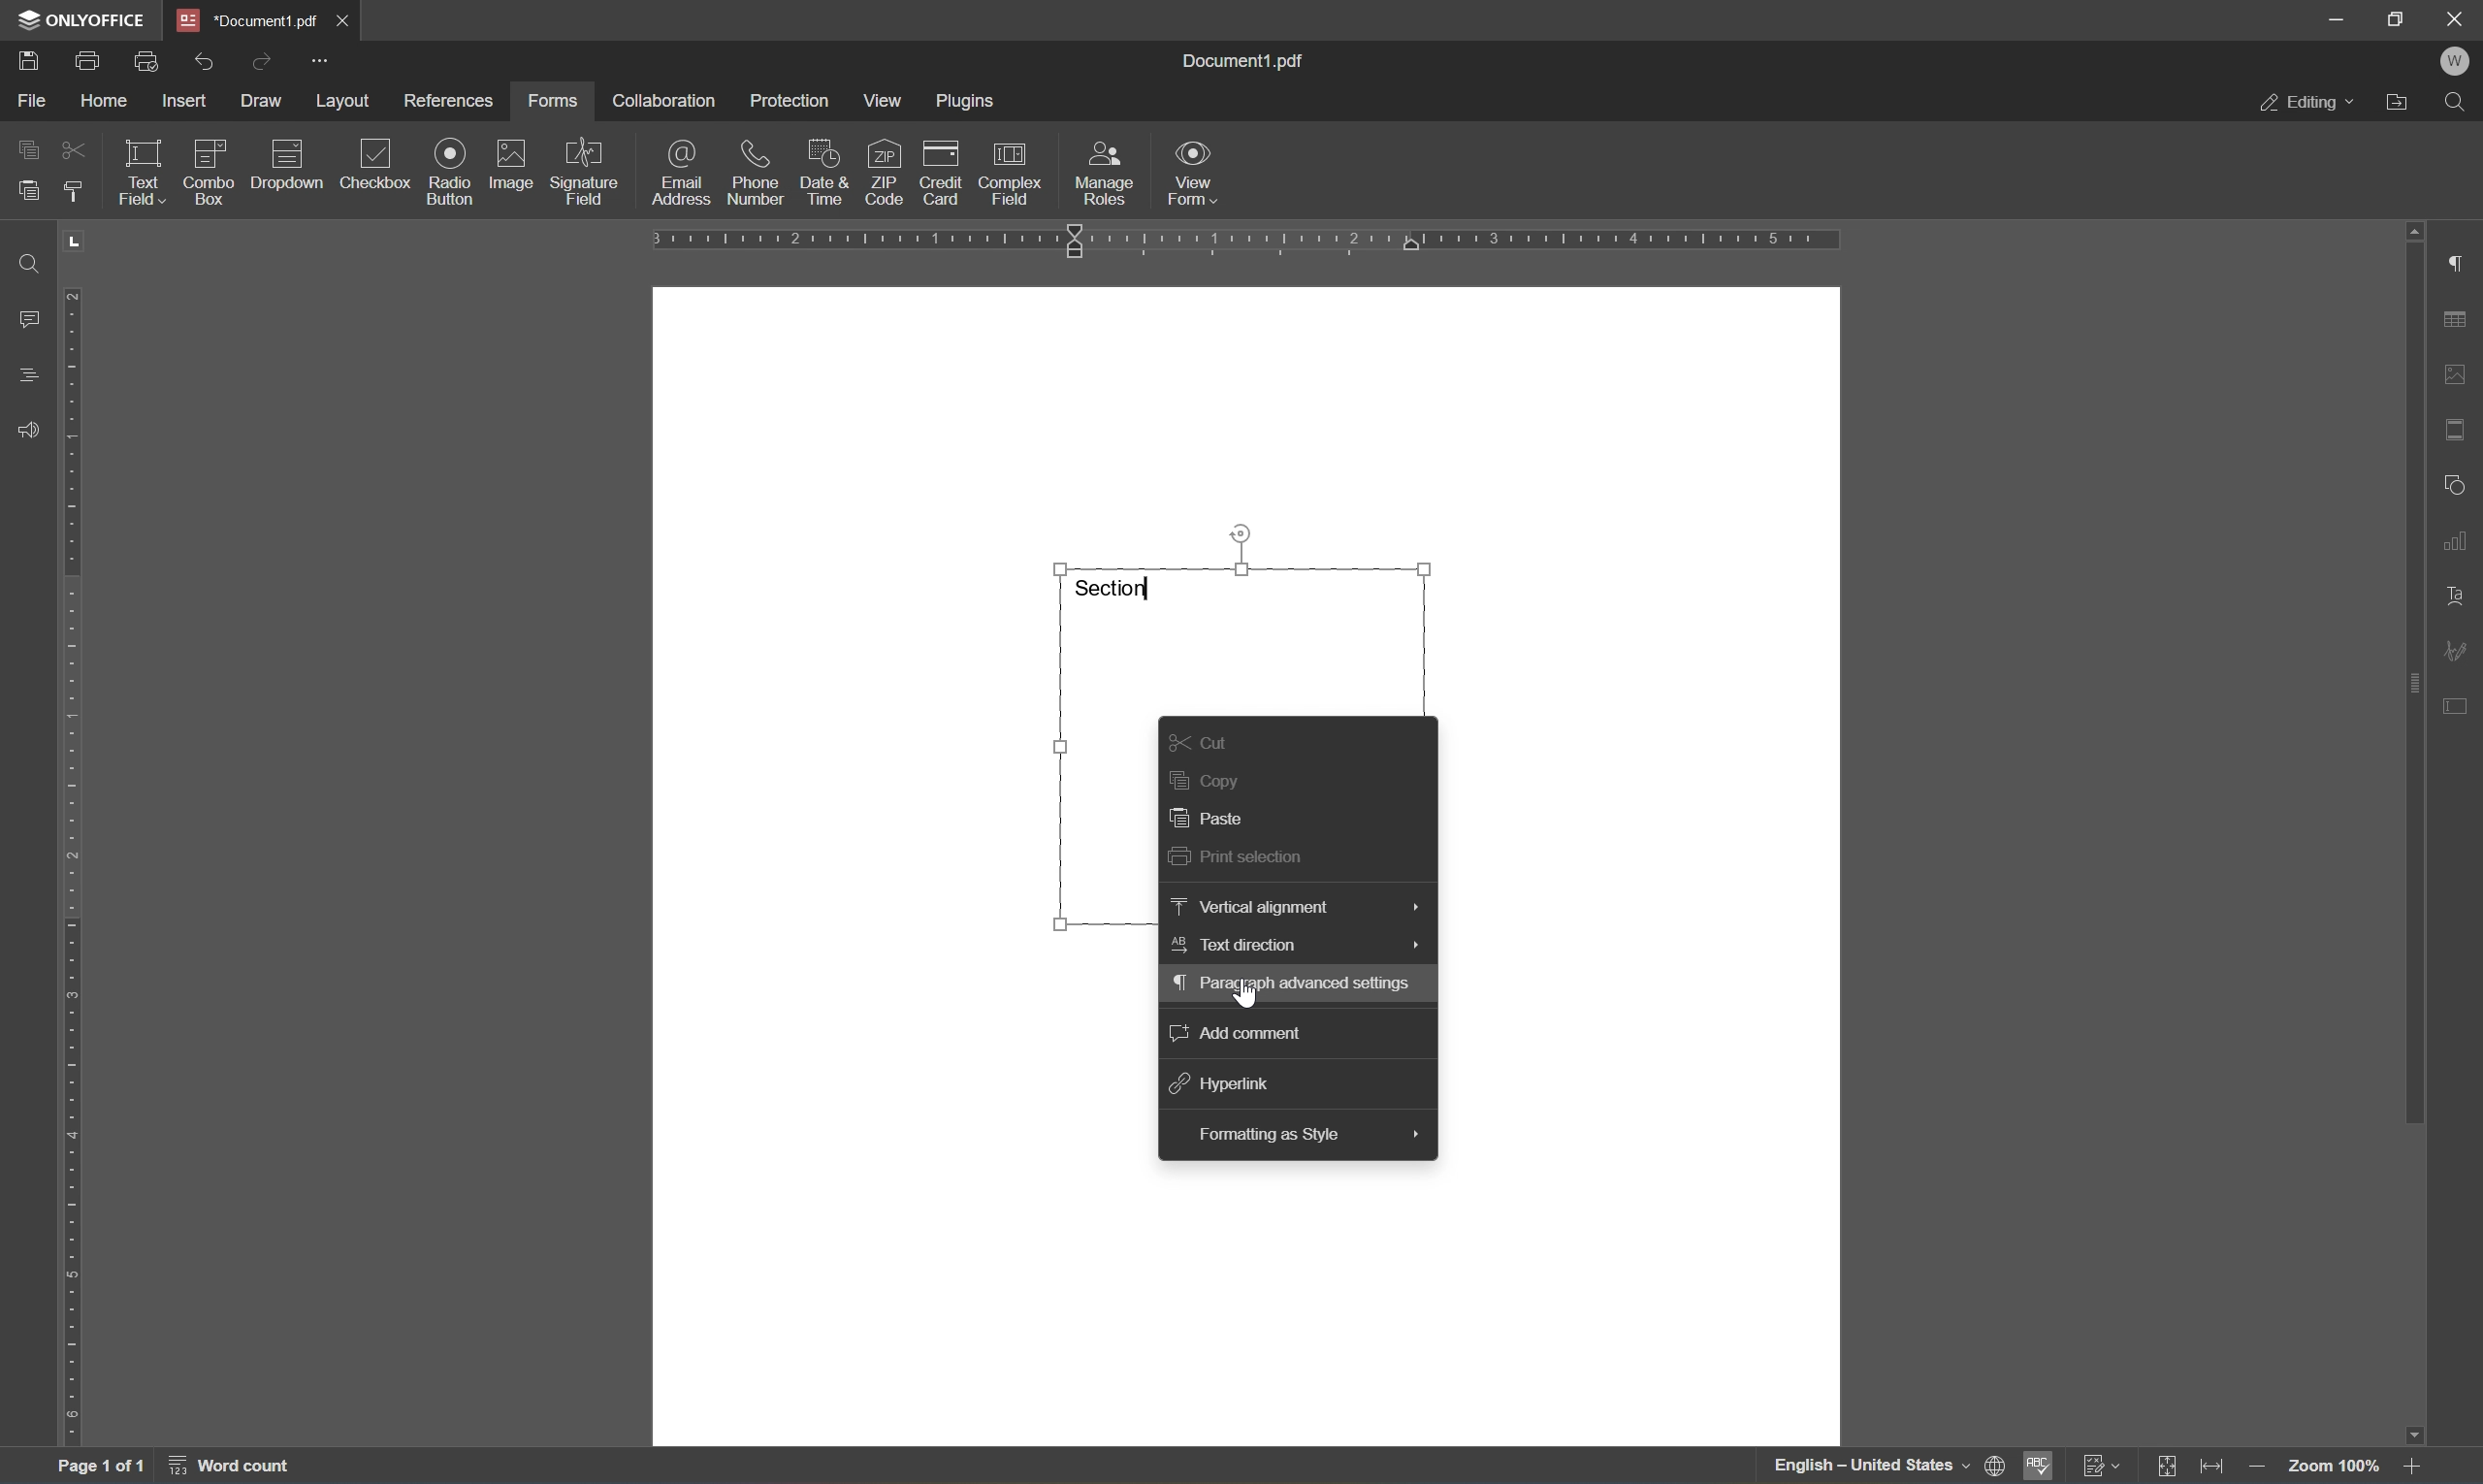  I want to click on copy, so click(30, 147).